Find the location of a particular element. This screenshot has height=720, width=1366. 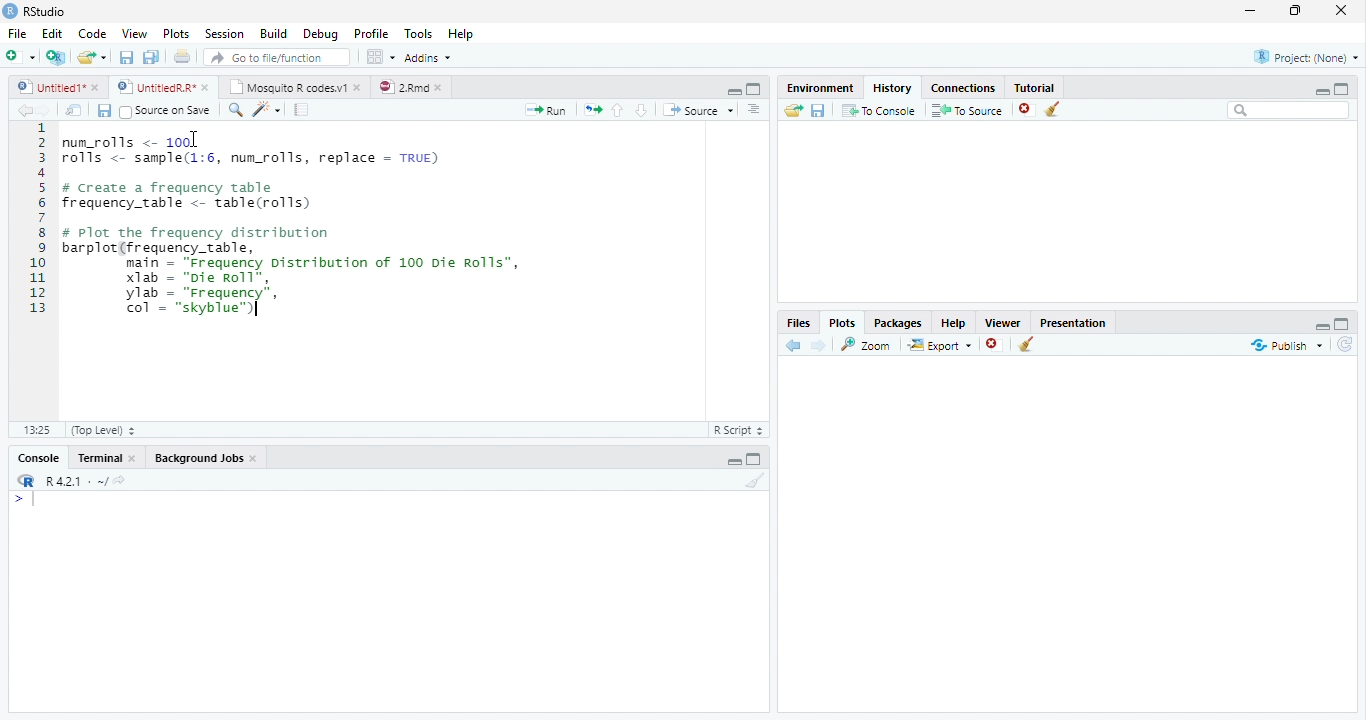

Full Screen is located at coordinates (755, 88).